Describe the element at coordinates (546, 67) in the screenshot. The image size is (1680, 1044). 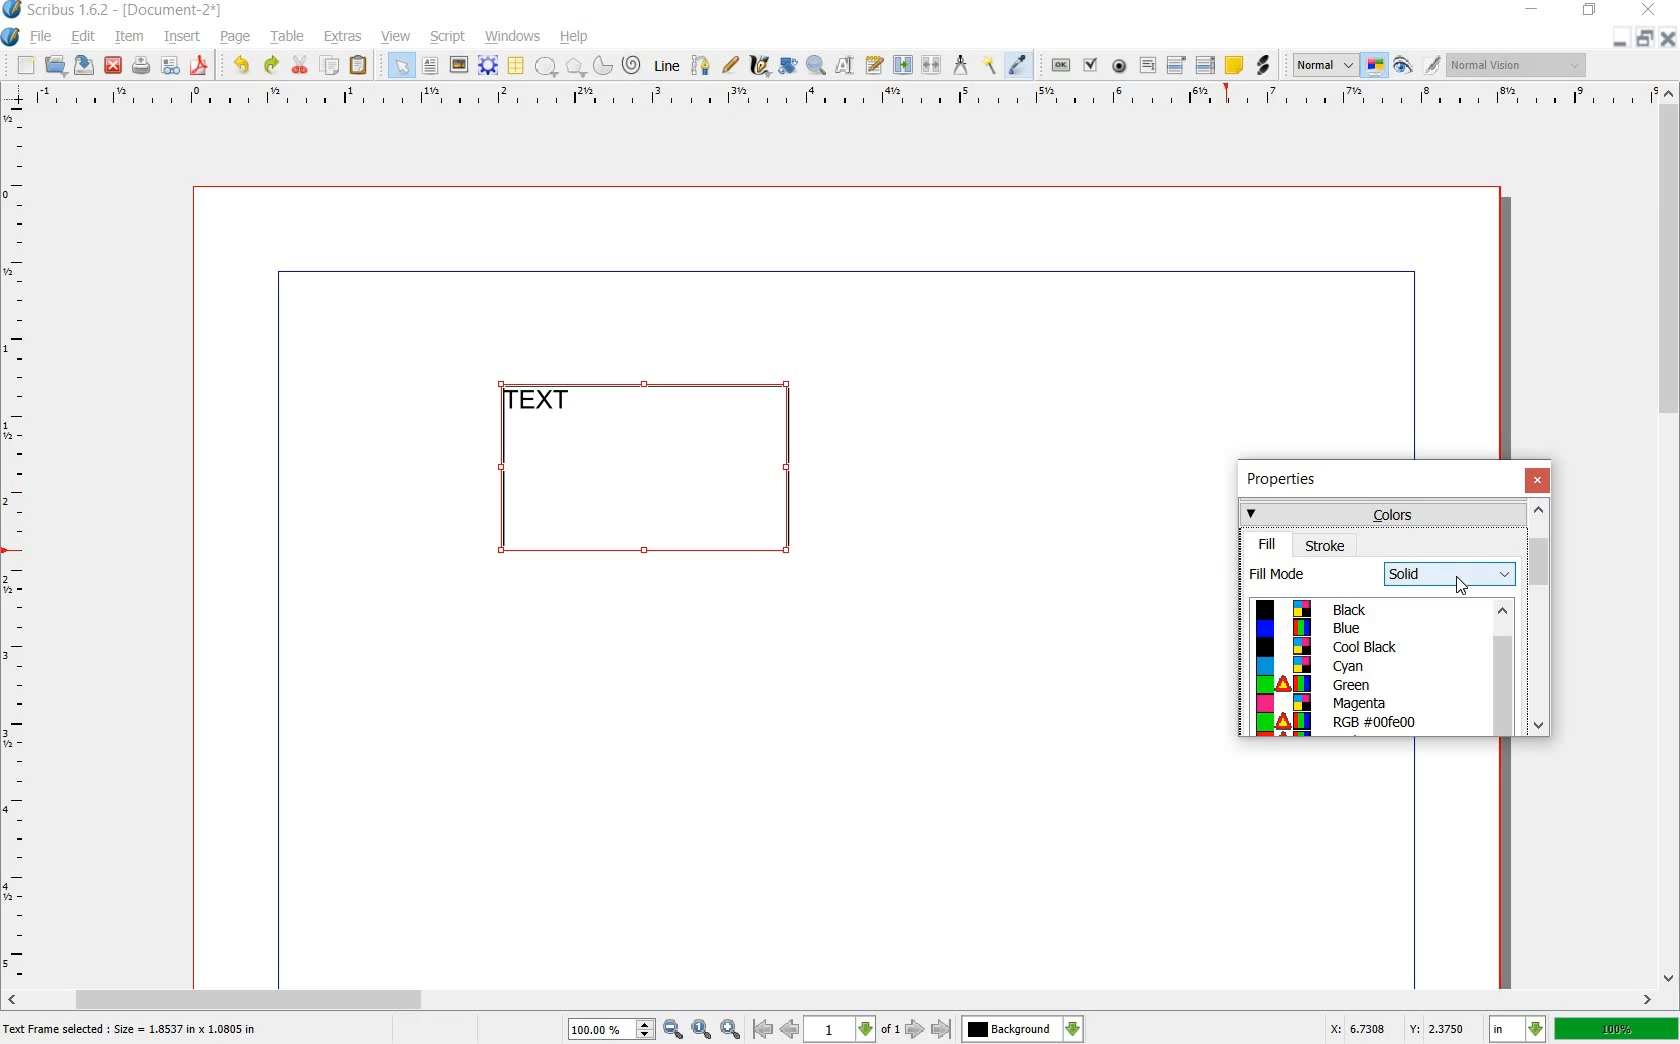
I see `shape` at that location.